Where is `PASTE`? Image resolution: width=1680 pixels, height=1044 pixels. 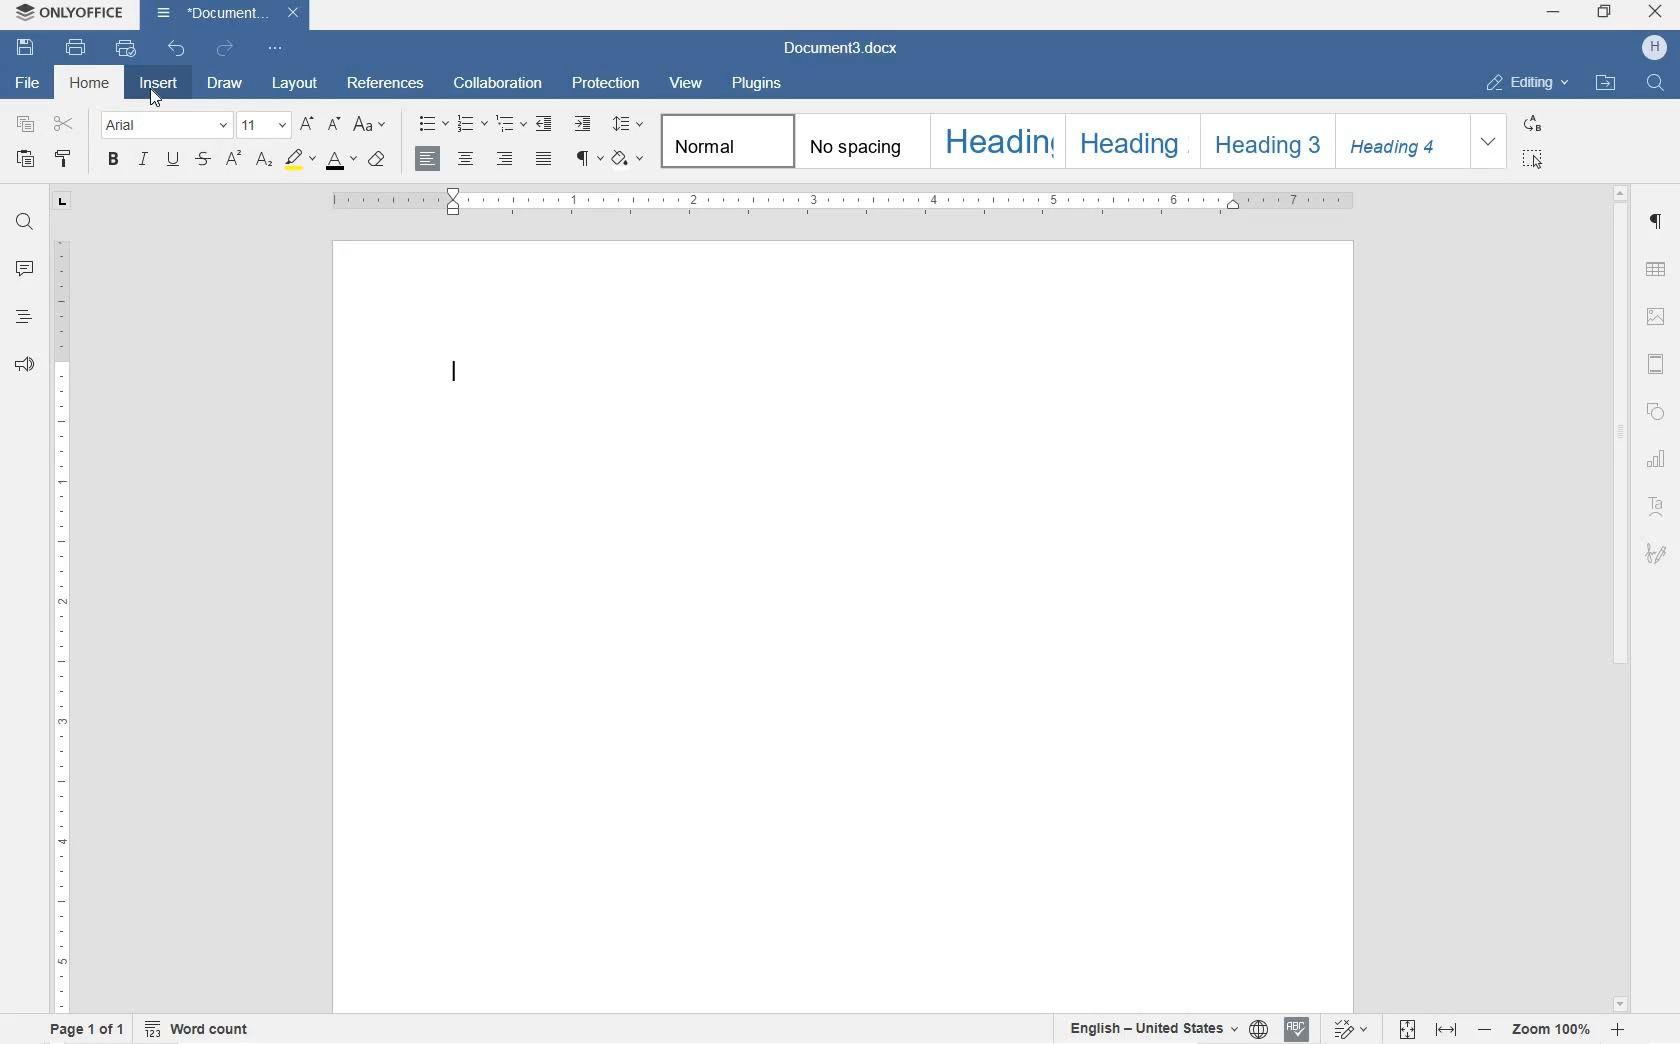
PASTE is located at coordinates (30, 160).